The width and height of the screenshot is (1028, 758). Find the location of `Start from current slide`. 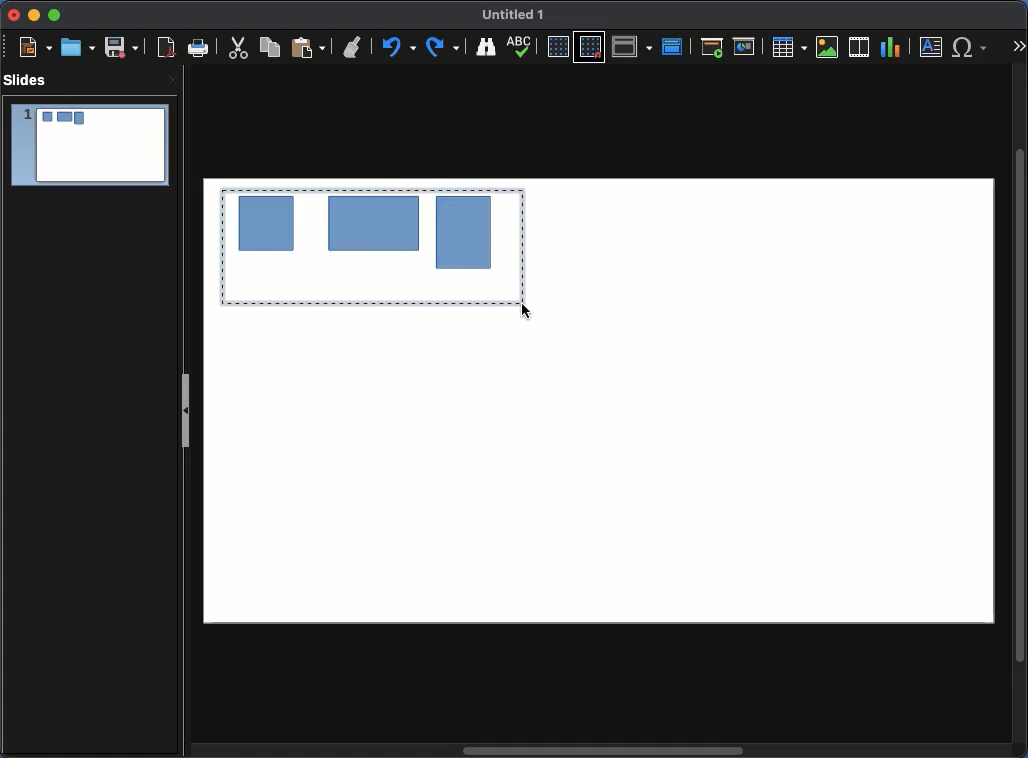

Start from current slide is located at coordinates (745, 45).